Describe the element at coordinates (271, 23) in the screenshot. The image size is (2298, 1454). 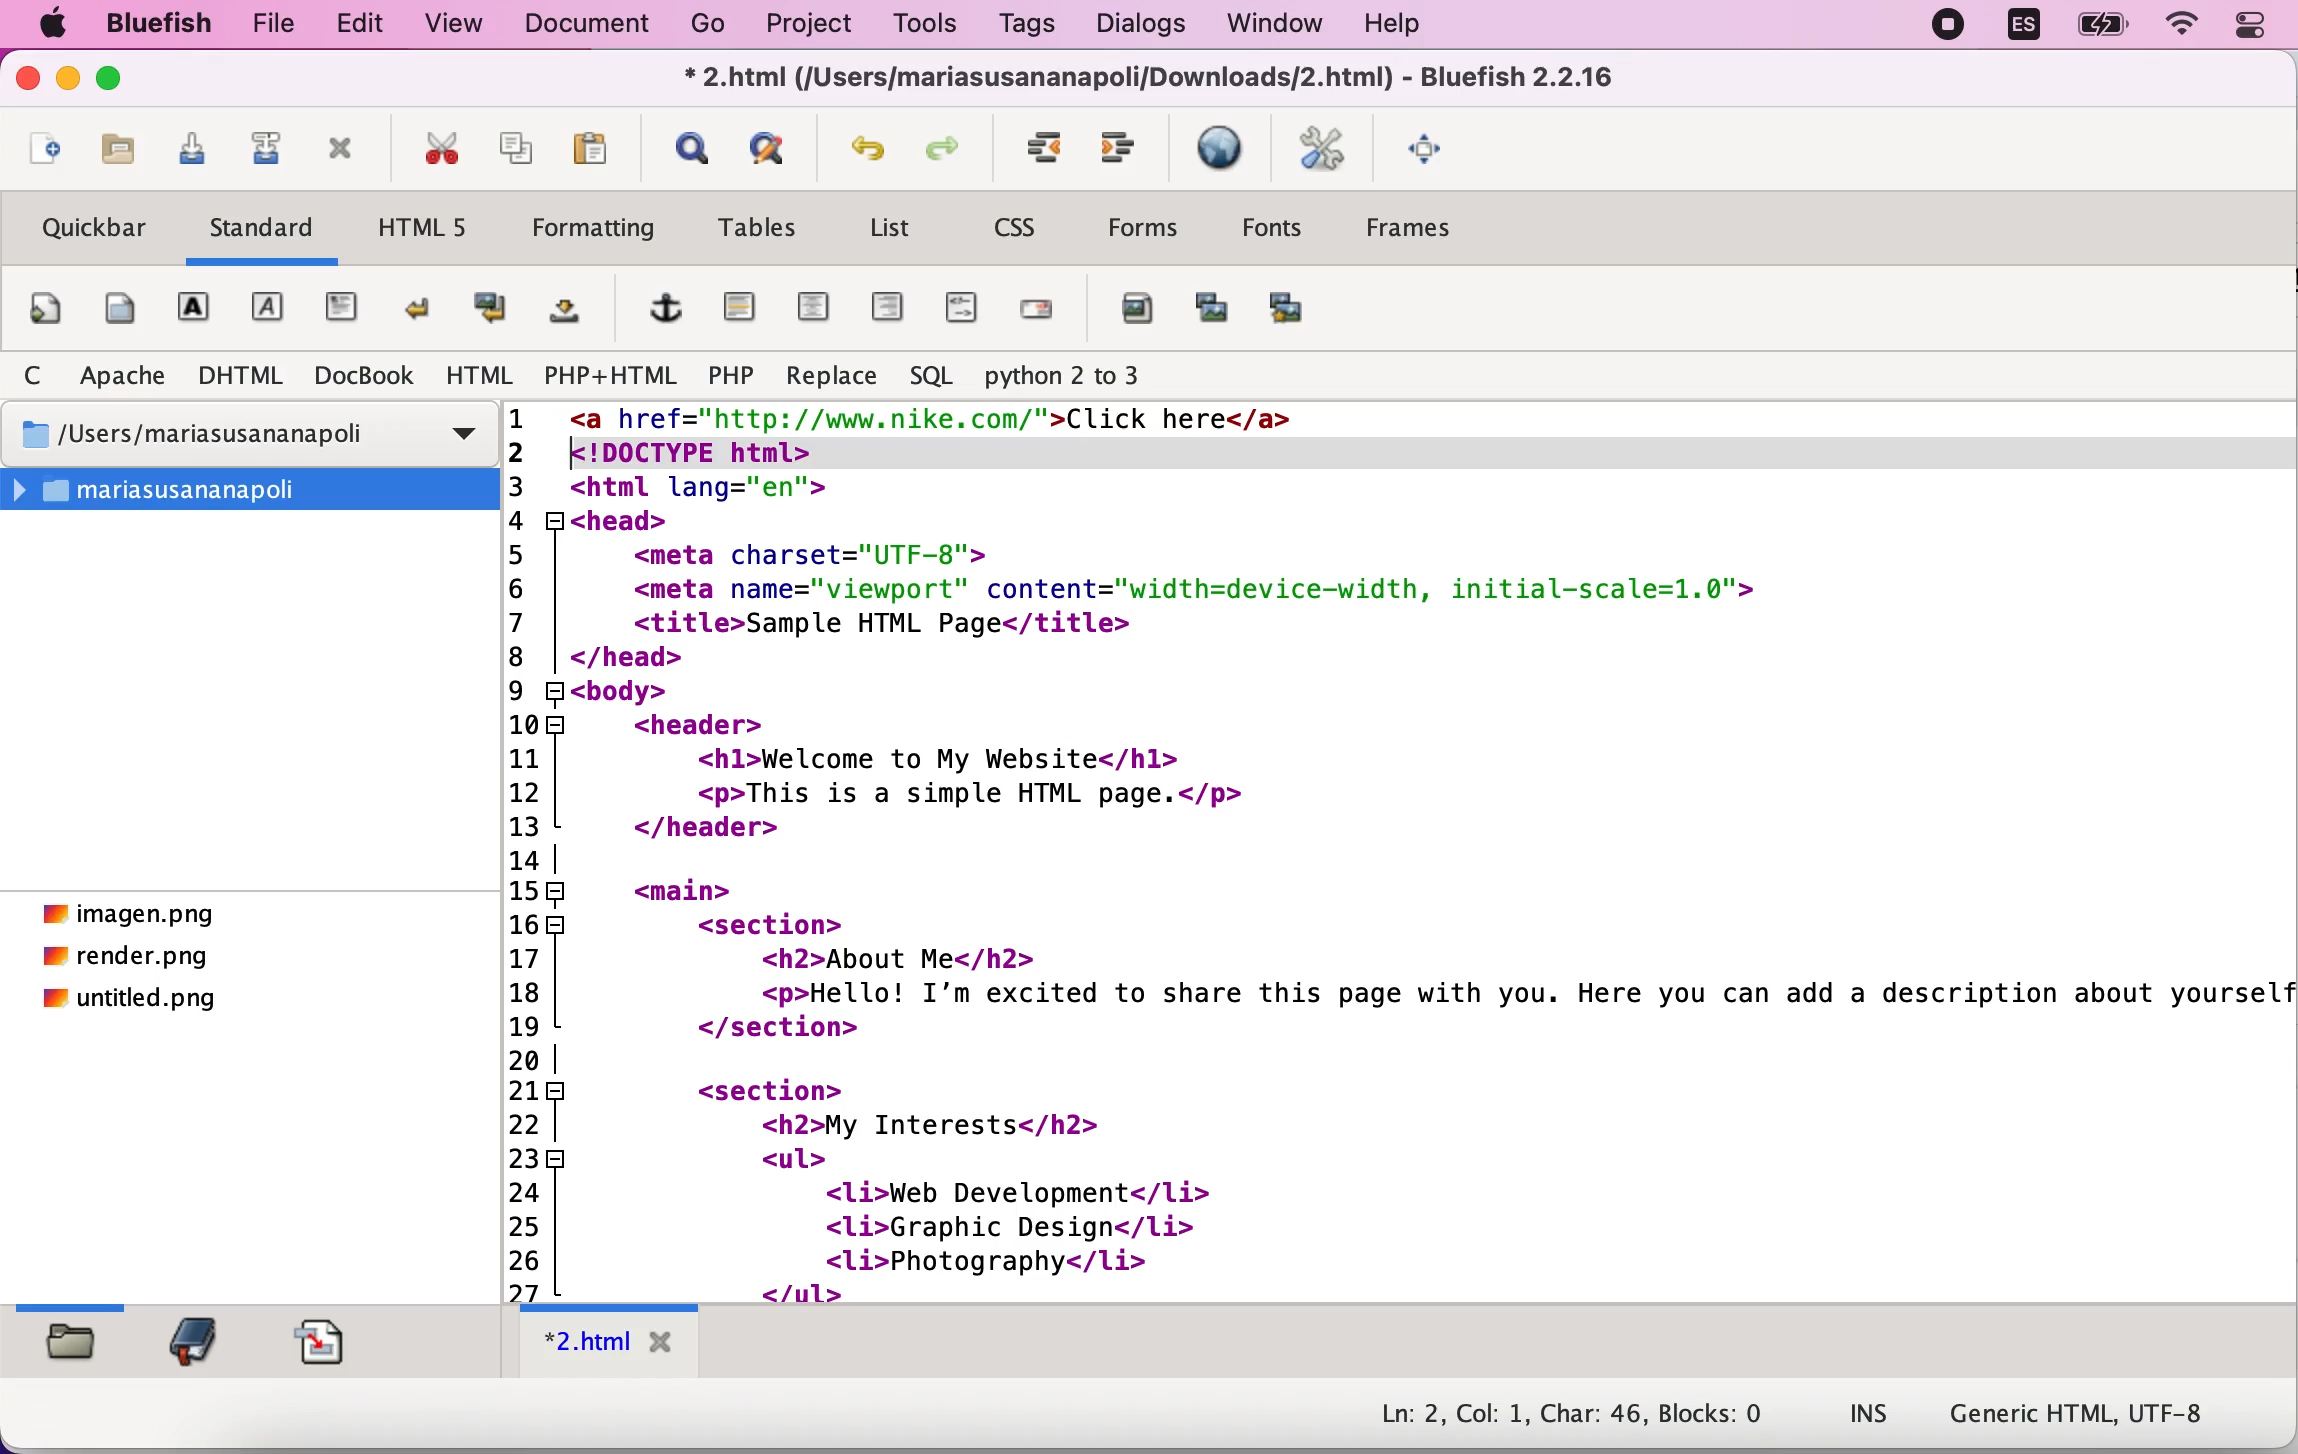
I see `file` at that location.